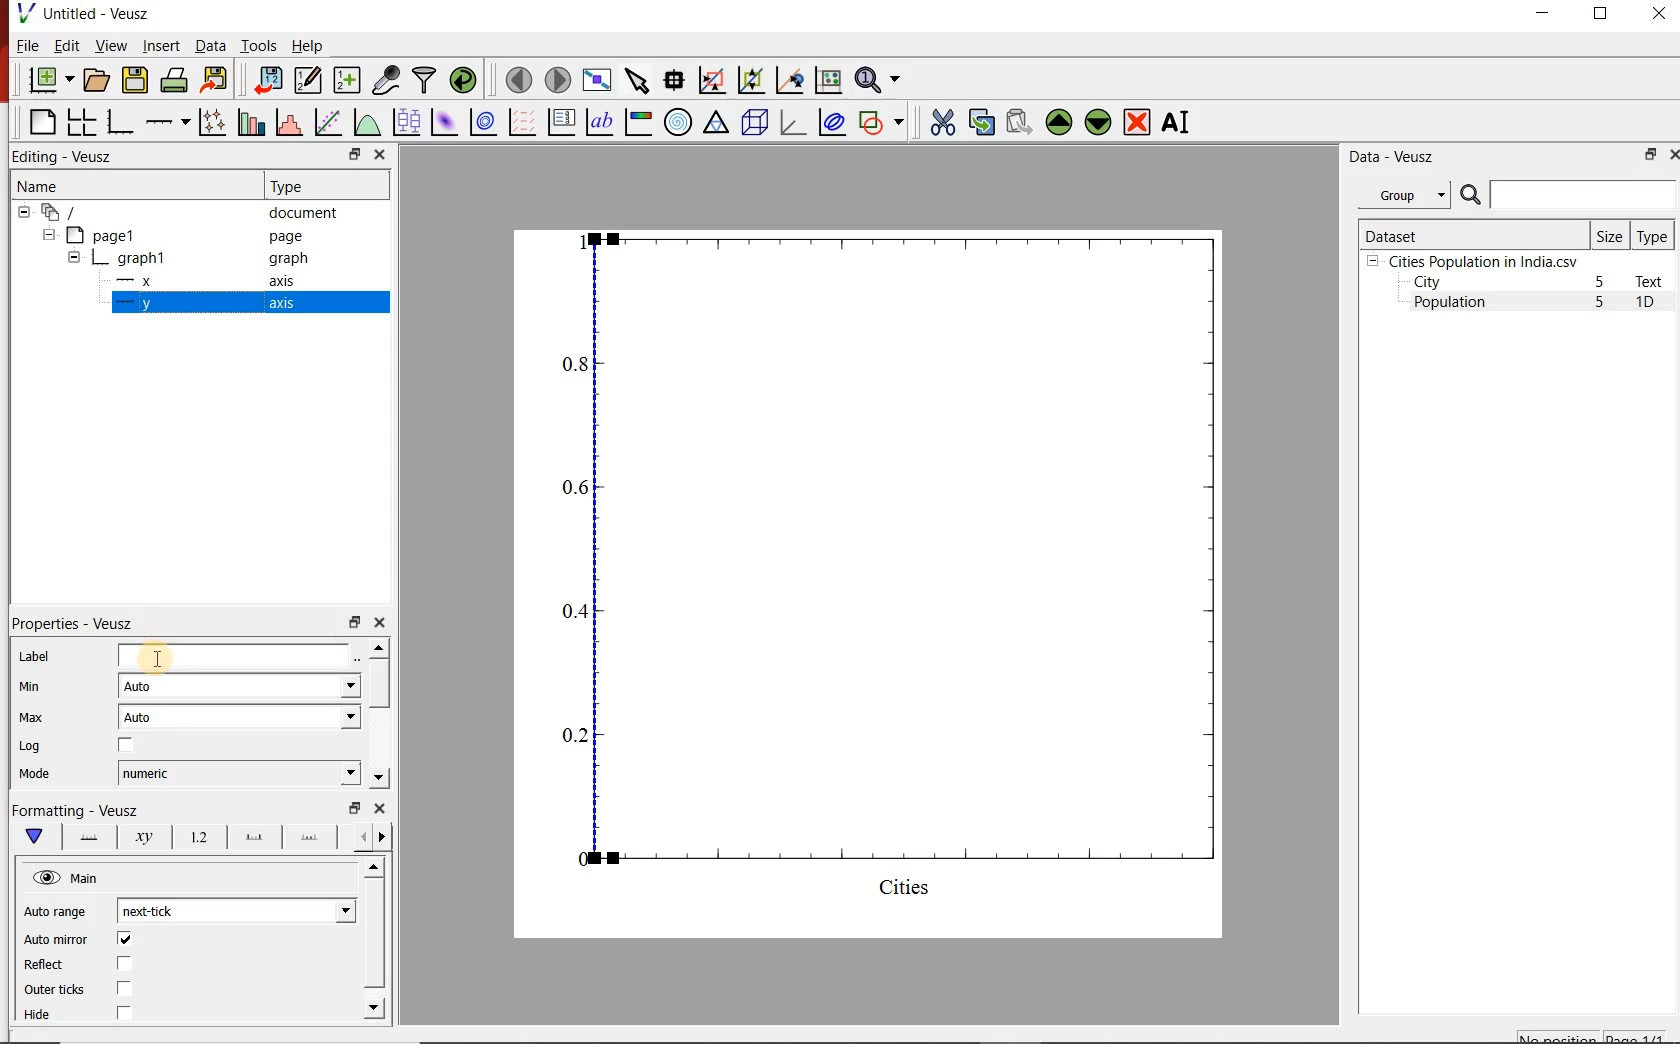 This screenshot has height=1044, width=1680. What do you see at coordinates (40, 774) in the screenshot?
I see `Mode` at bounding box center [40, 774].